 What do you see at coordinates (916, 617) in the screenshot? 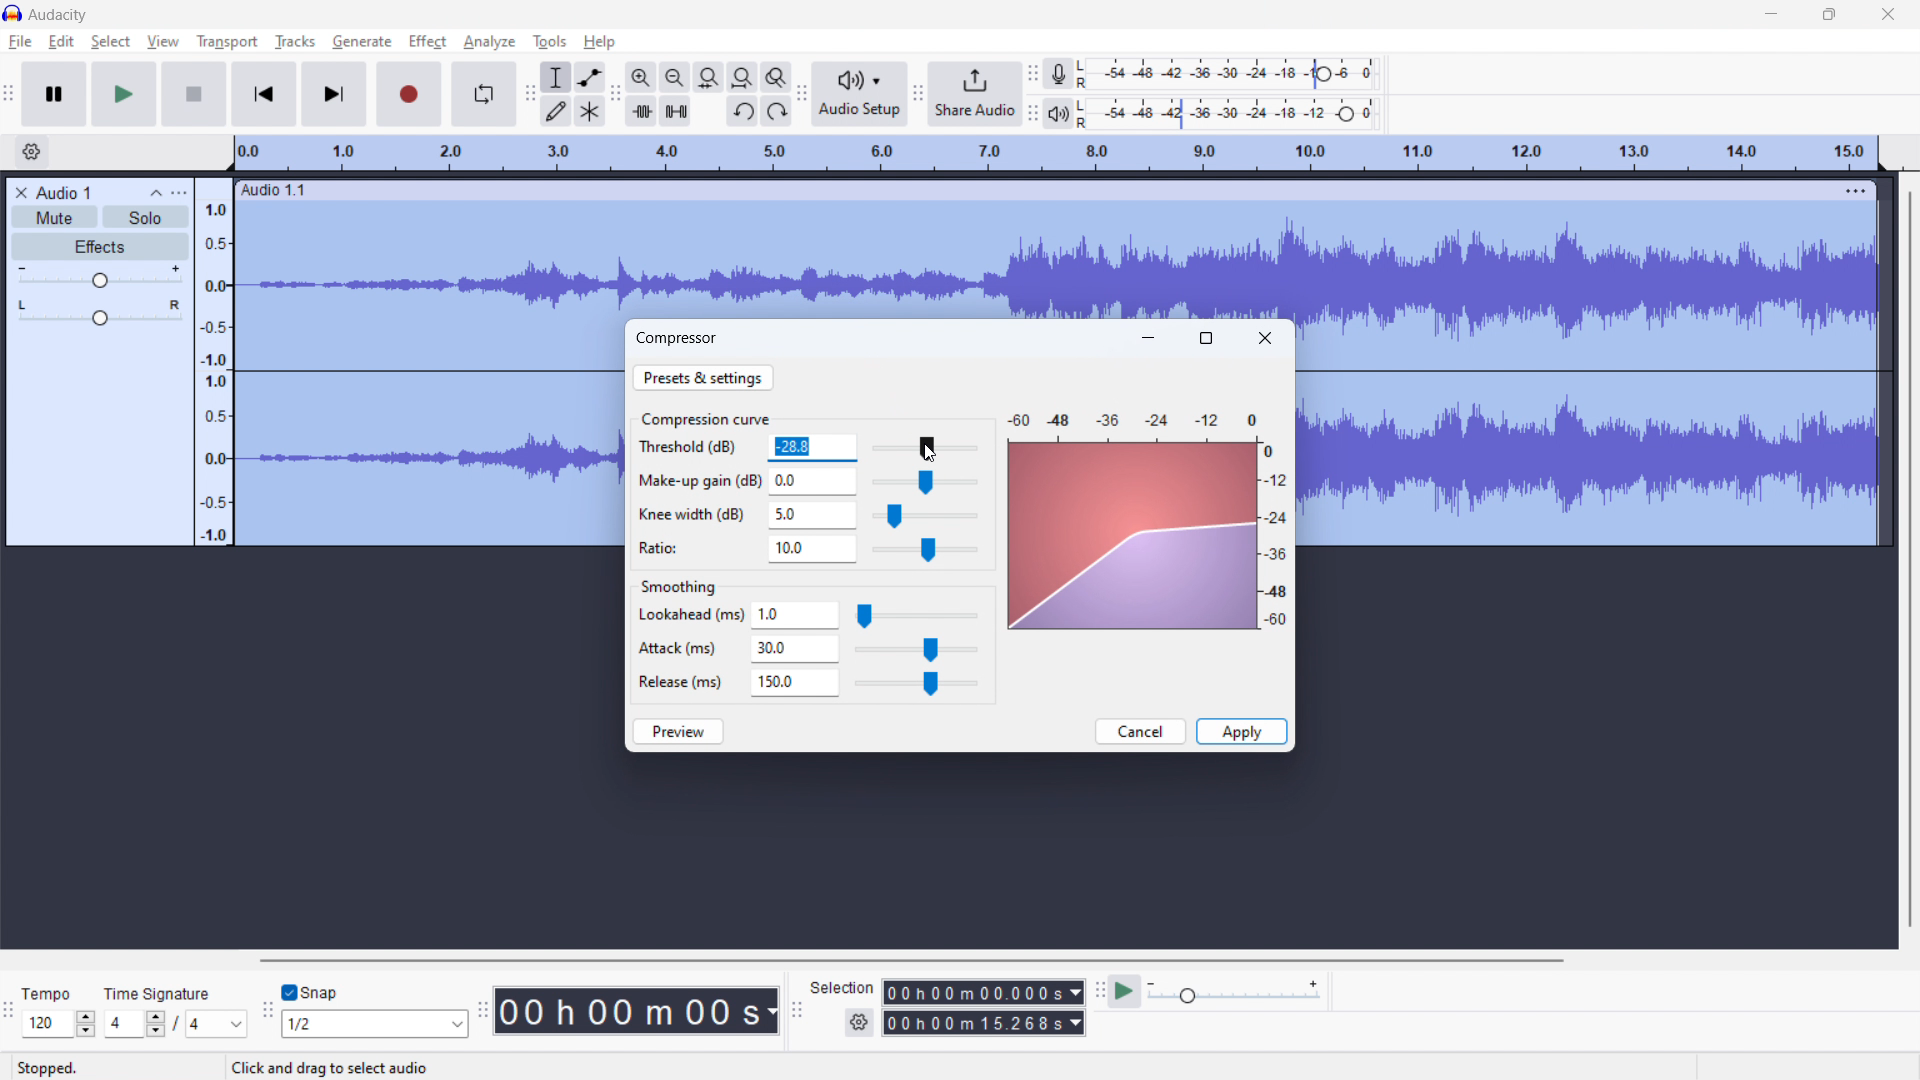
I see `lookahead slider` at bounding box center [916, 617].